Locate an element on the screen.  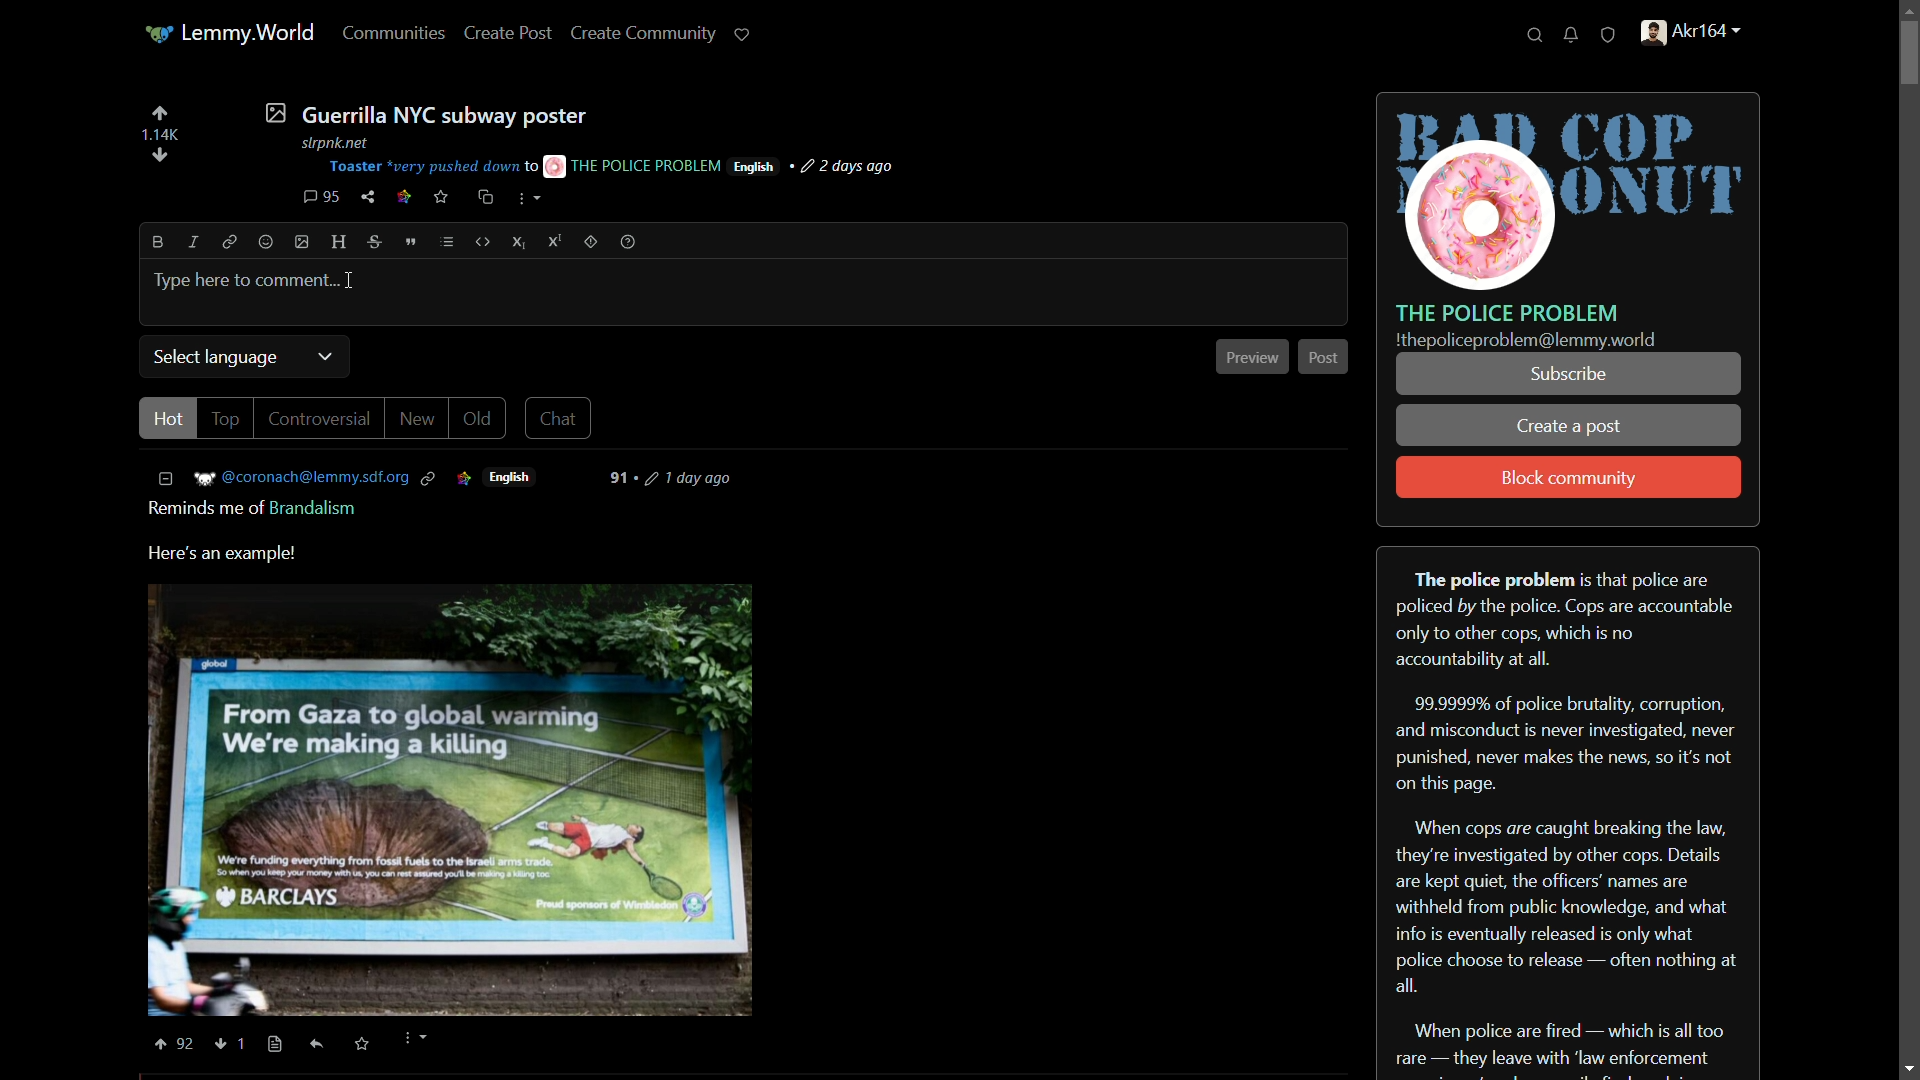
upvote is located at coordinates (159, 113).